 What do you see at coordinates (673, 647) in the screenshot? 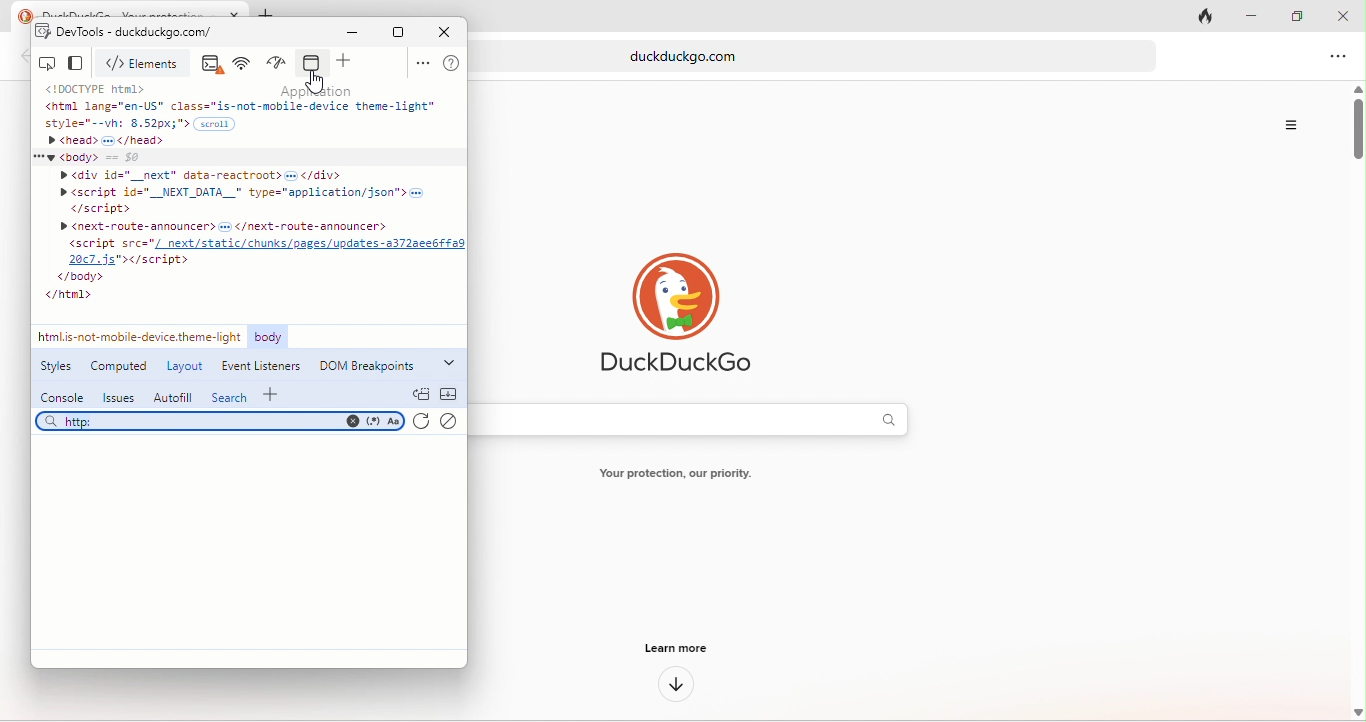
I see `learn more` at bounding box center [673, 647].